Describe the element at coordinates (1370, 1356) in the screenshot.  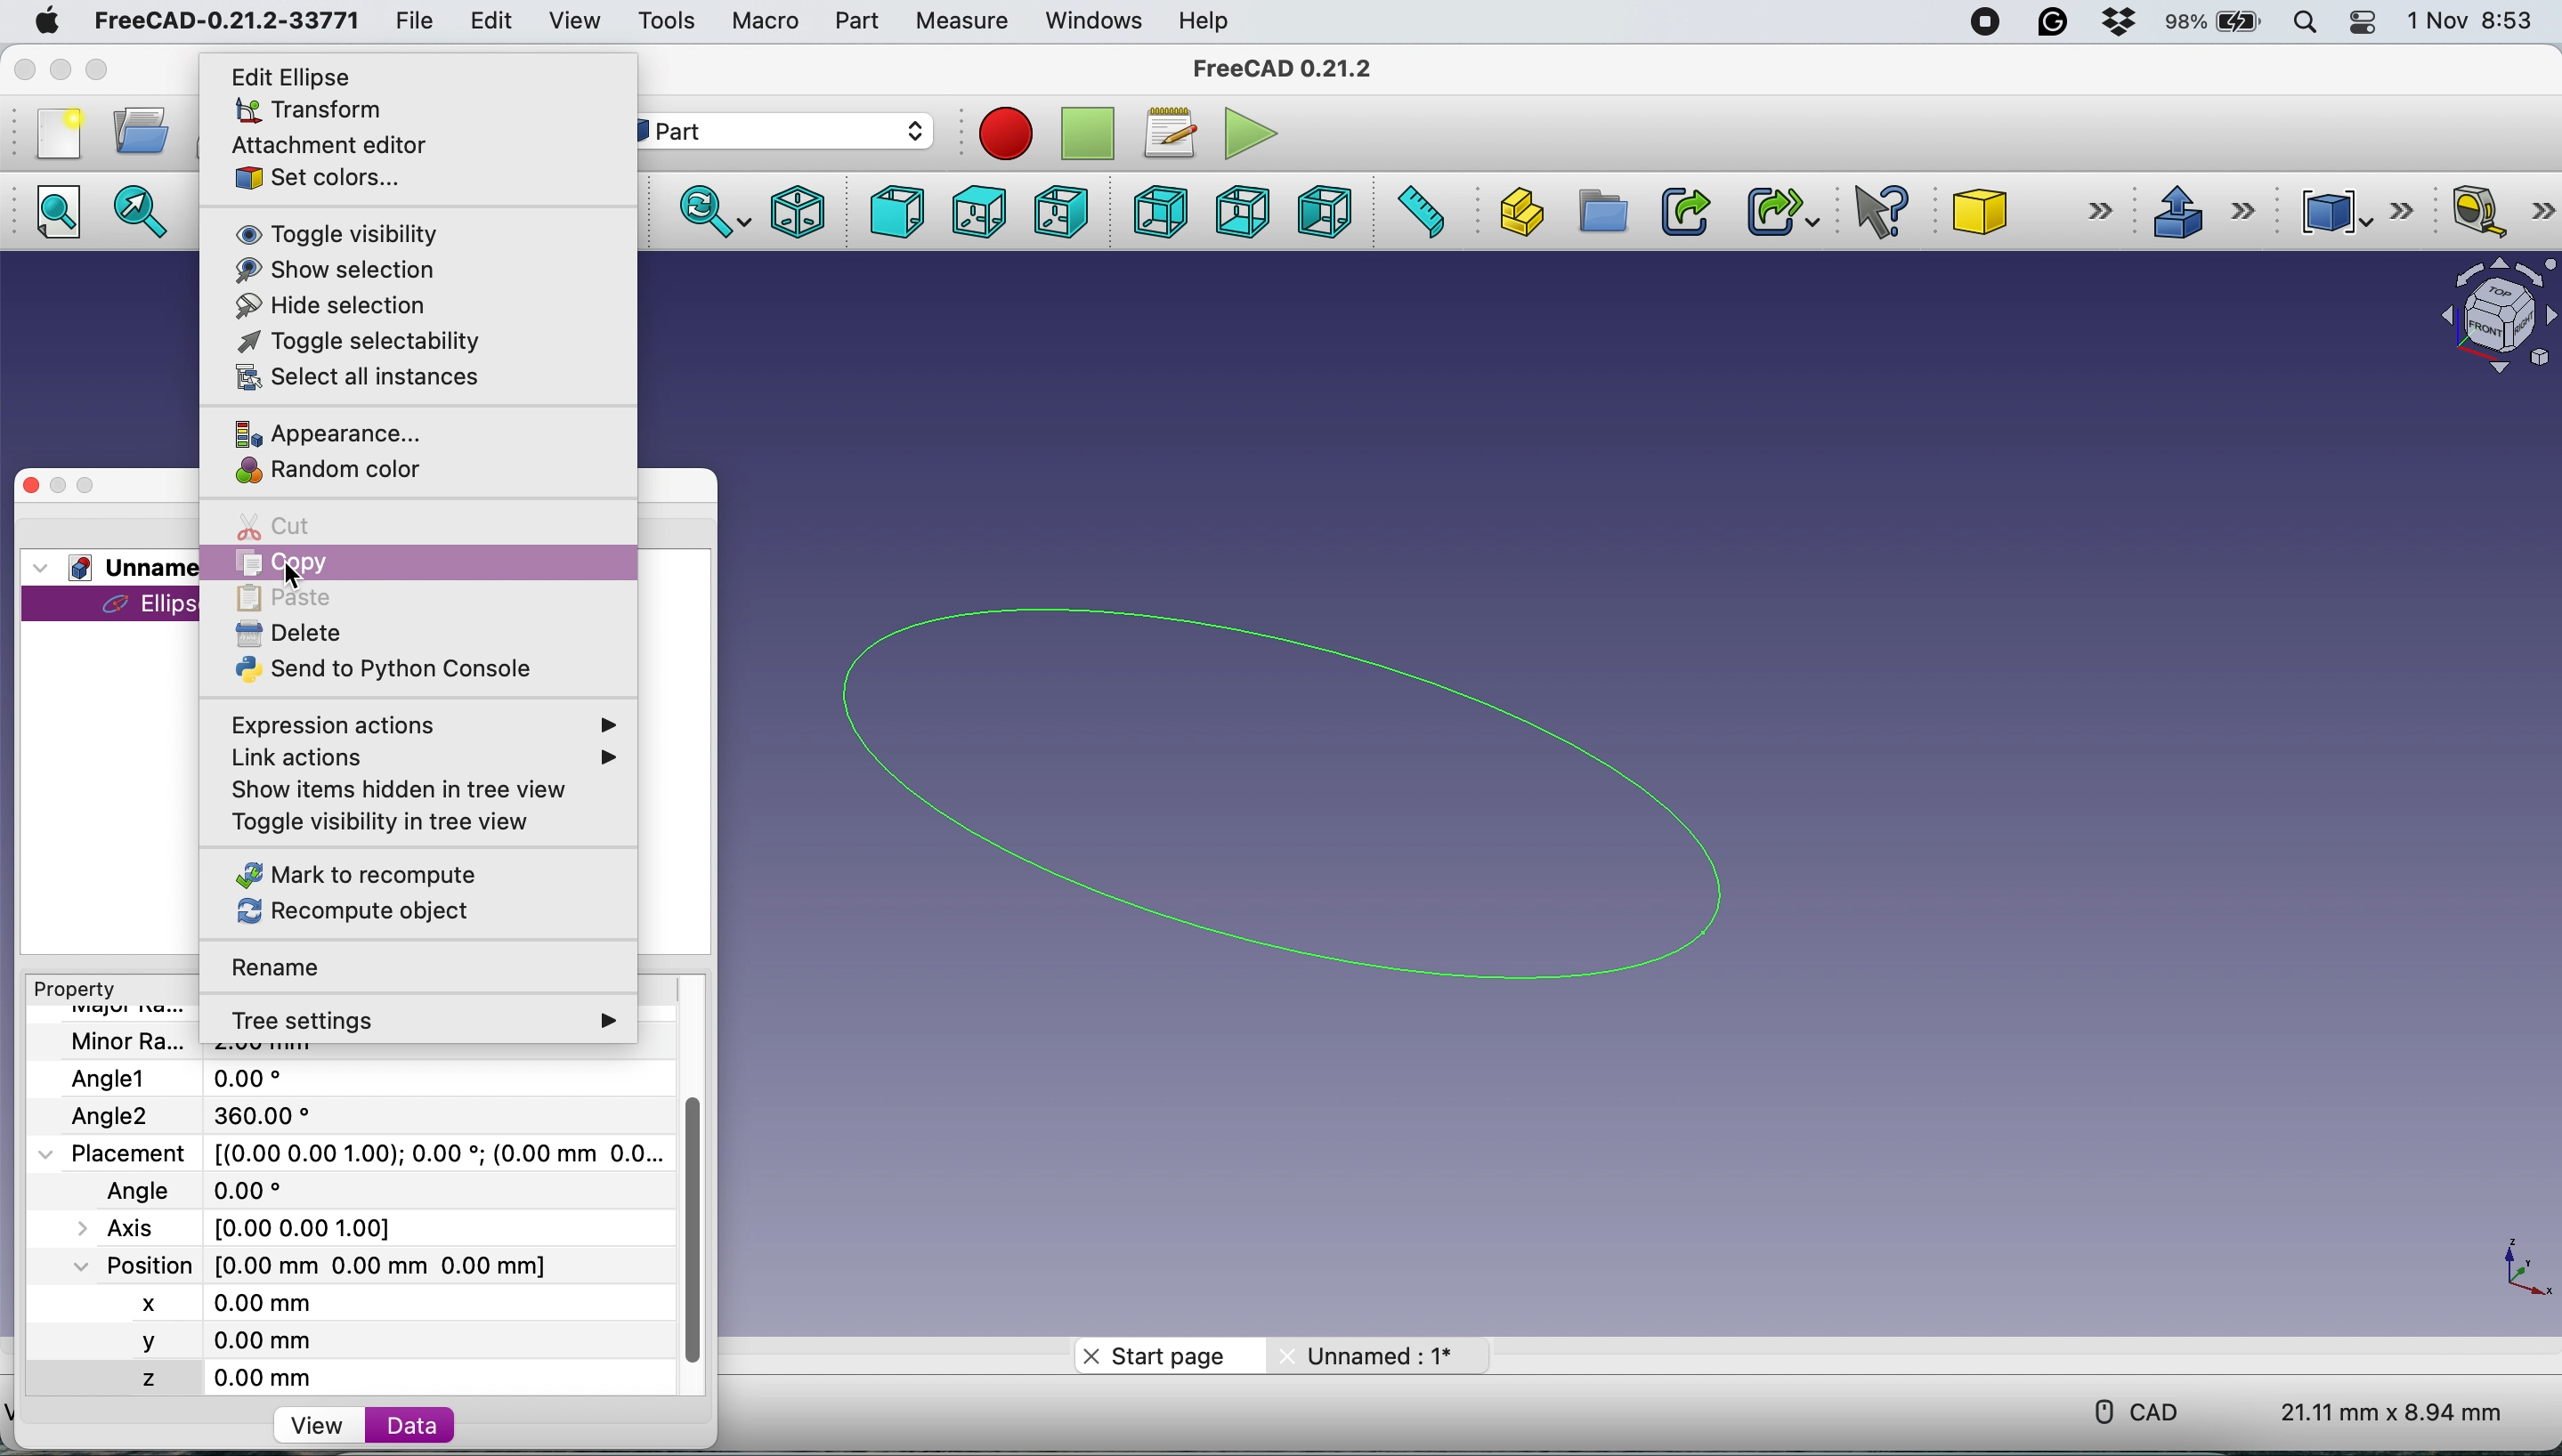
I see `unnamed` at that location.